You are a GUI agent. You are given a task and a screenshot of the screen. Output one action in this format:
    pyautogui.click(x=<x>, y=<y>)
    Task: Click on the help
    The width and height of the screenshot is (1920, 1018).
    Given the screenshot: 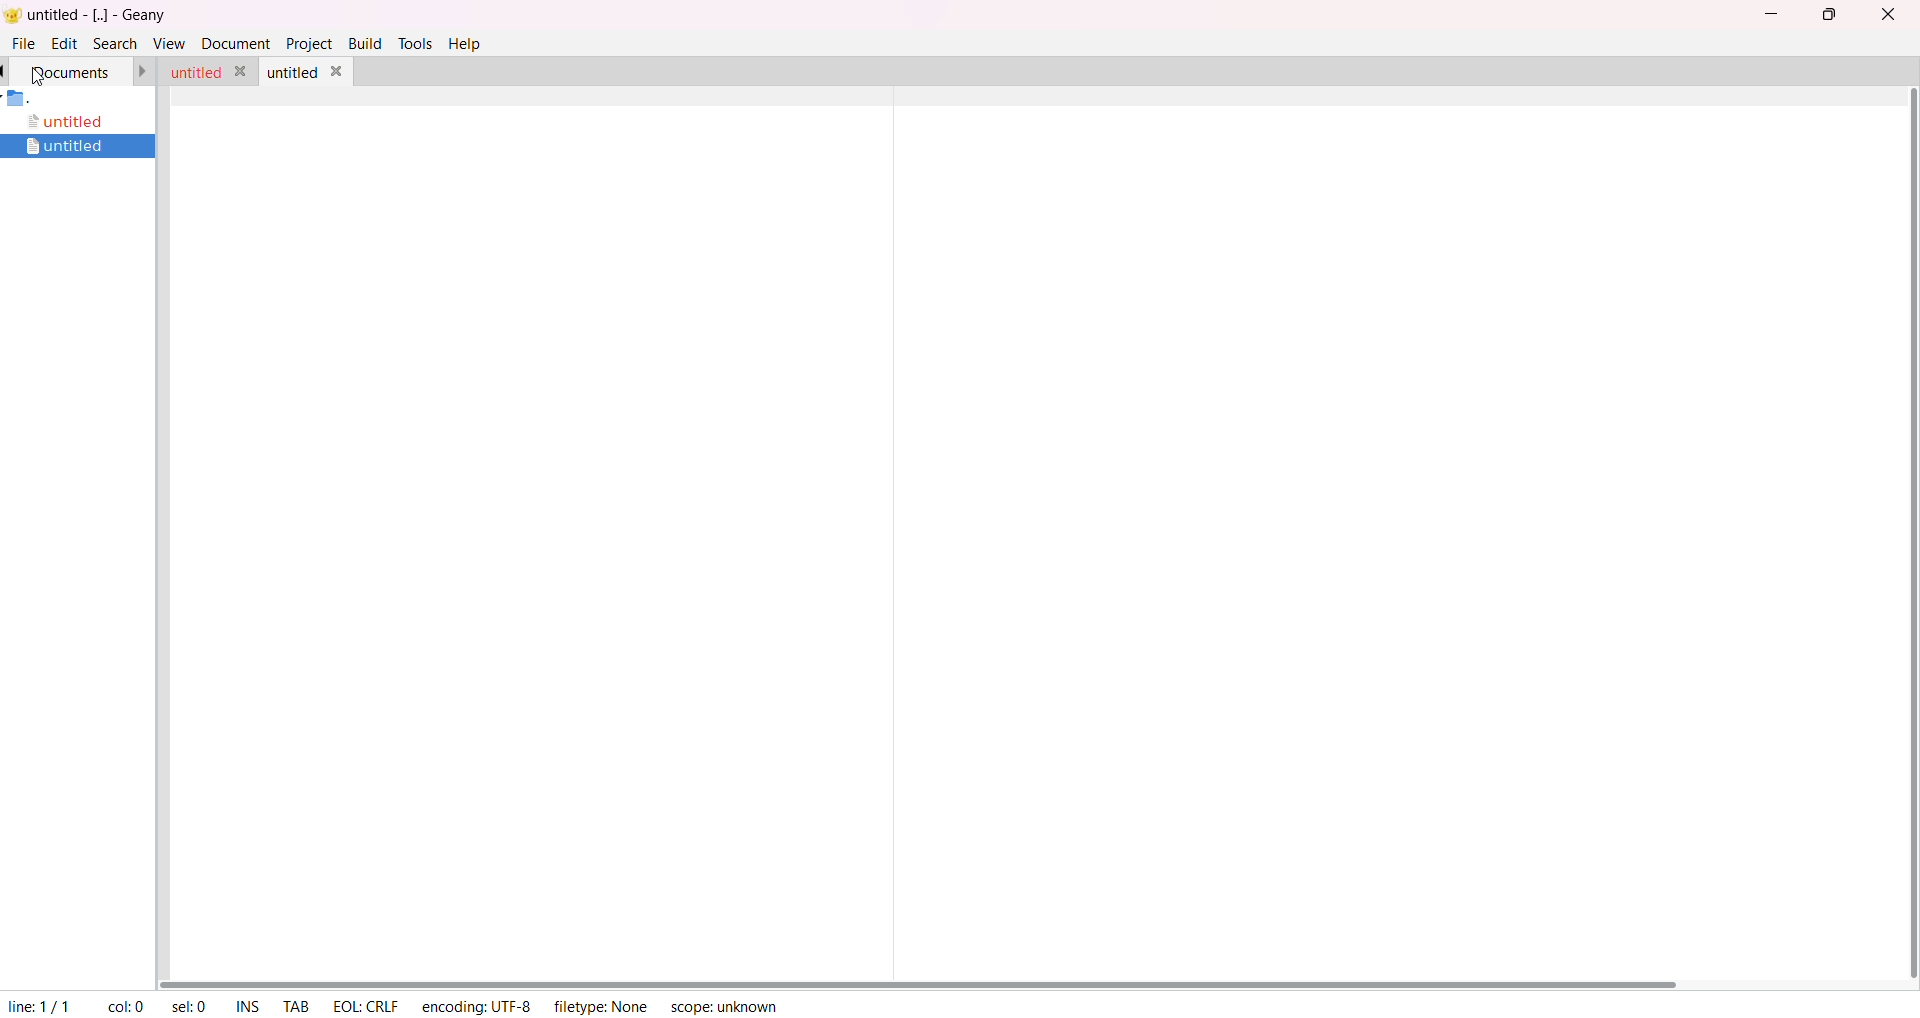 What is the action you would take?
    pyautogui.click(x=466, y=45)
    